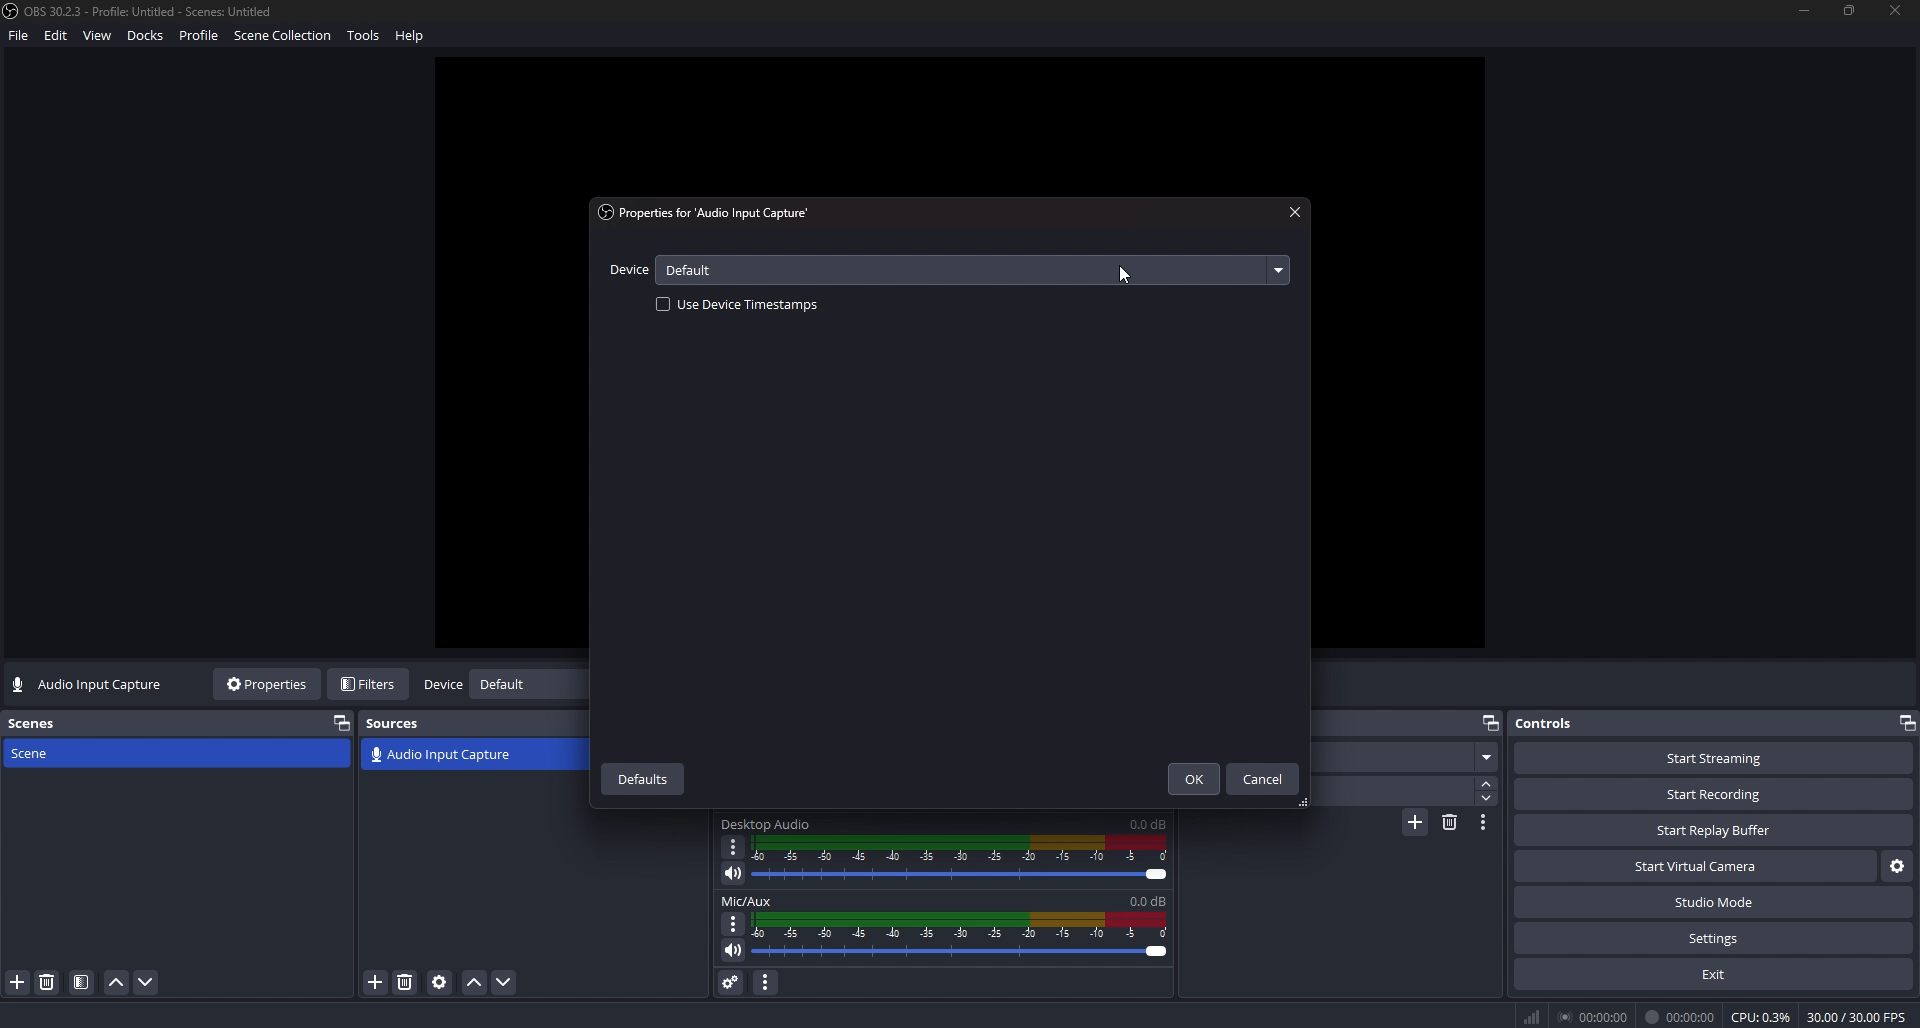 This screenshot has width=1920, height=1028. Describe the element at coordinates (1714, 758) in the screenshot. I see `start streaming` at that location.